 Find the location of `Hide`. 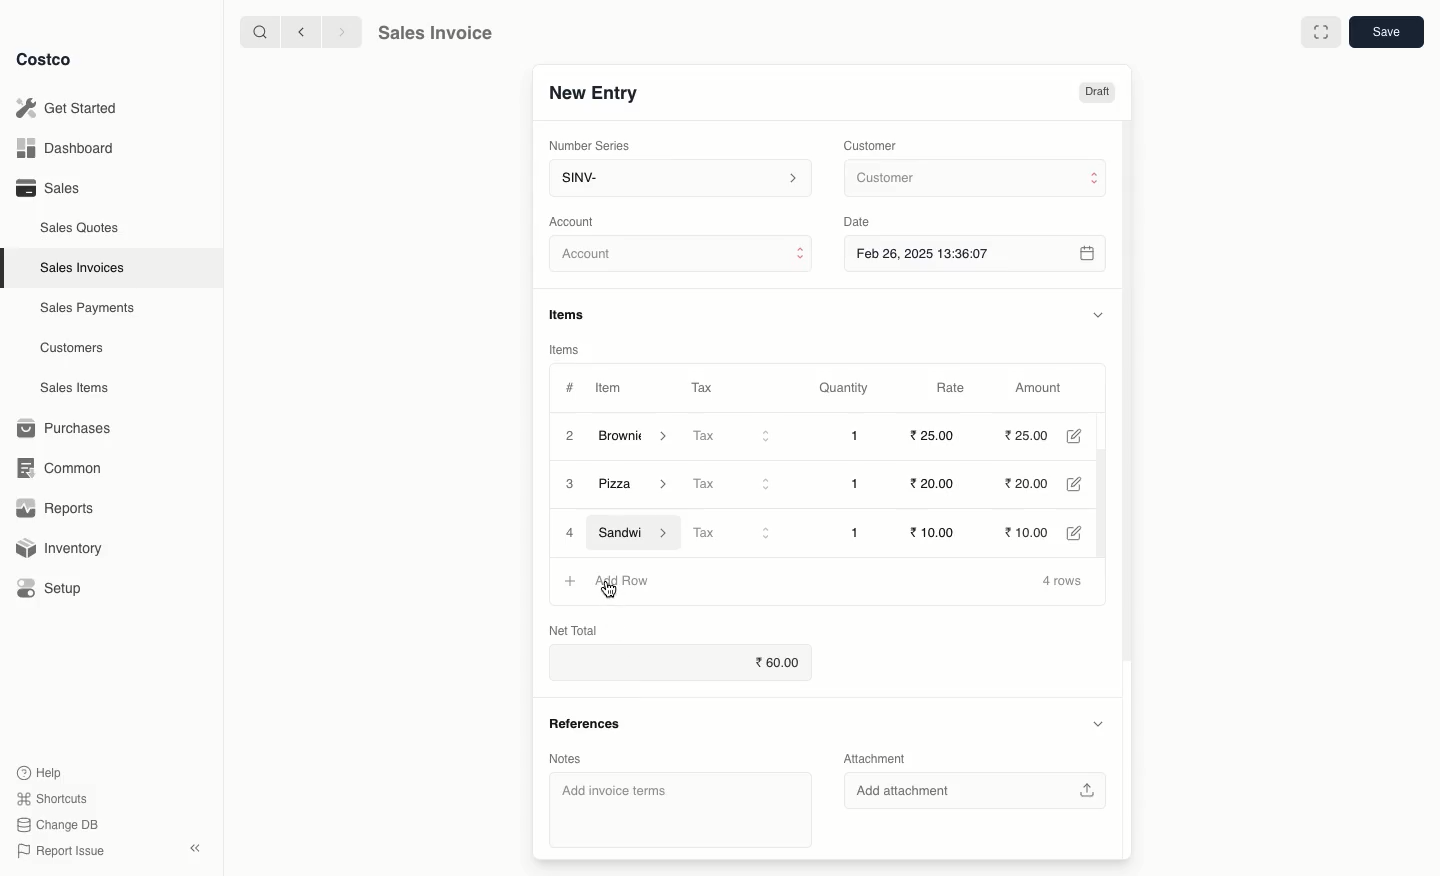

Hide is located at coordinates (1097, 724).